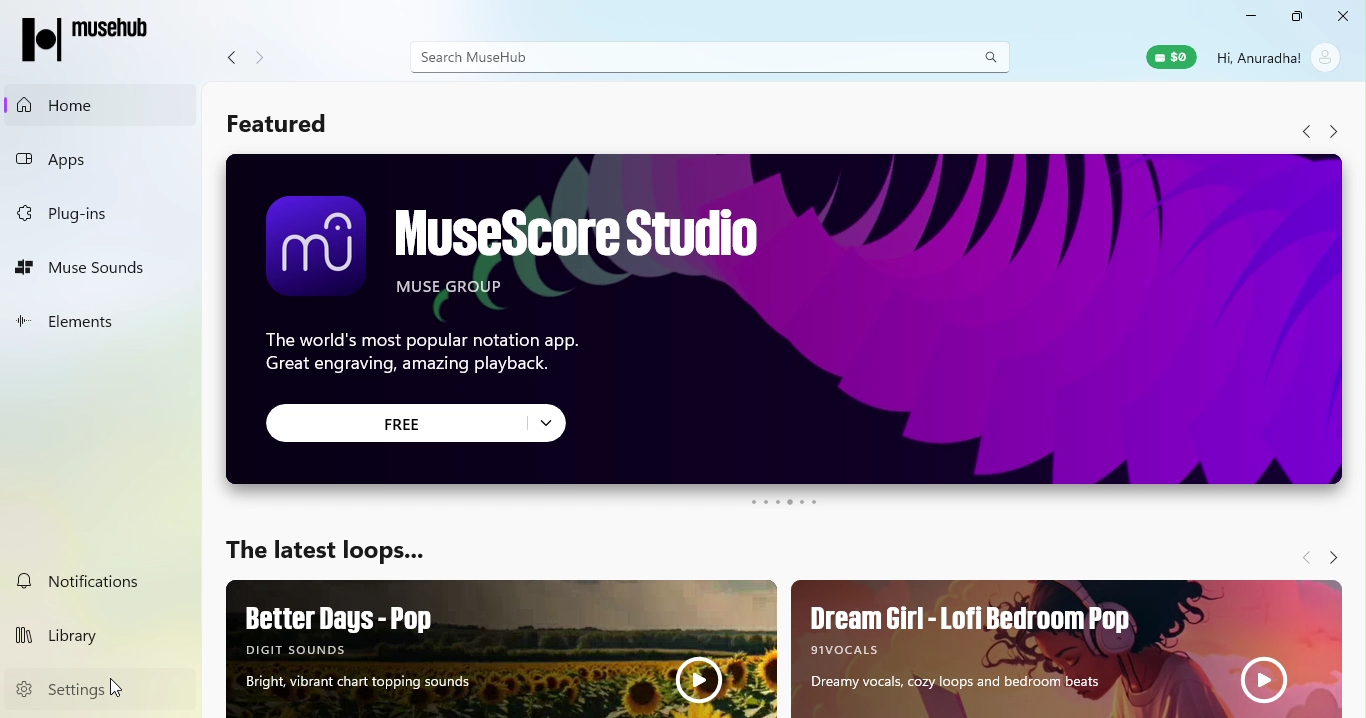 Image resolution: width=1366 pixels, height=718 pixels. What do you see at coordinates (310, 250) in the screenshot?
I see `logo` at bounding box center [310, 250].